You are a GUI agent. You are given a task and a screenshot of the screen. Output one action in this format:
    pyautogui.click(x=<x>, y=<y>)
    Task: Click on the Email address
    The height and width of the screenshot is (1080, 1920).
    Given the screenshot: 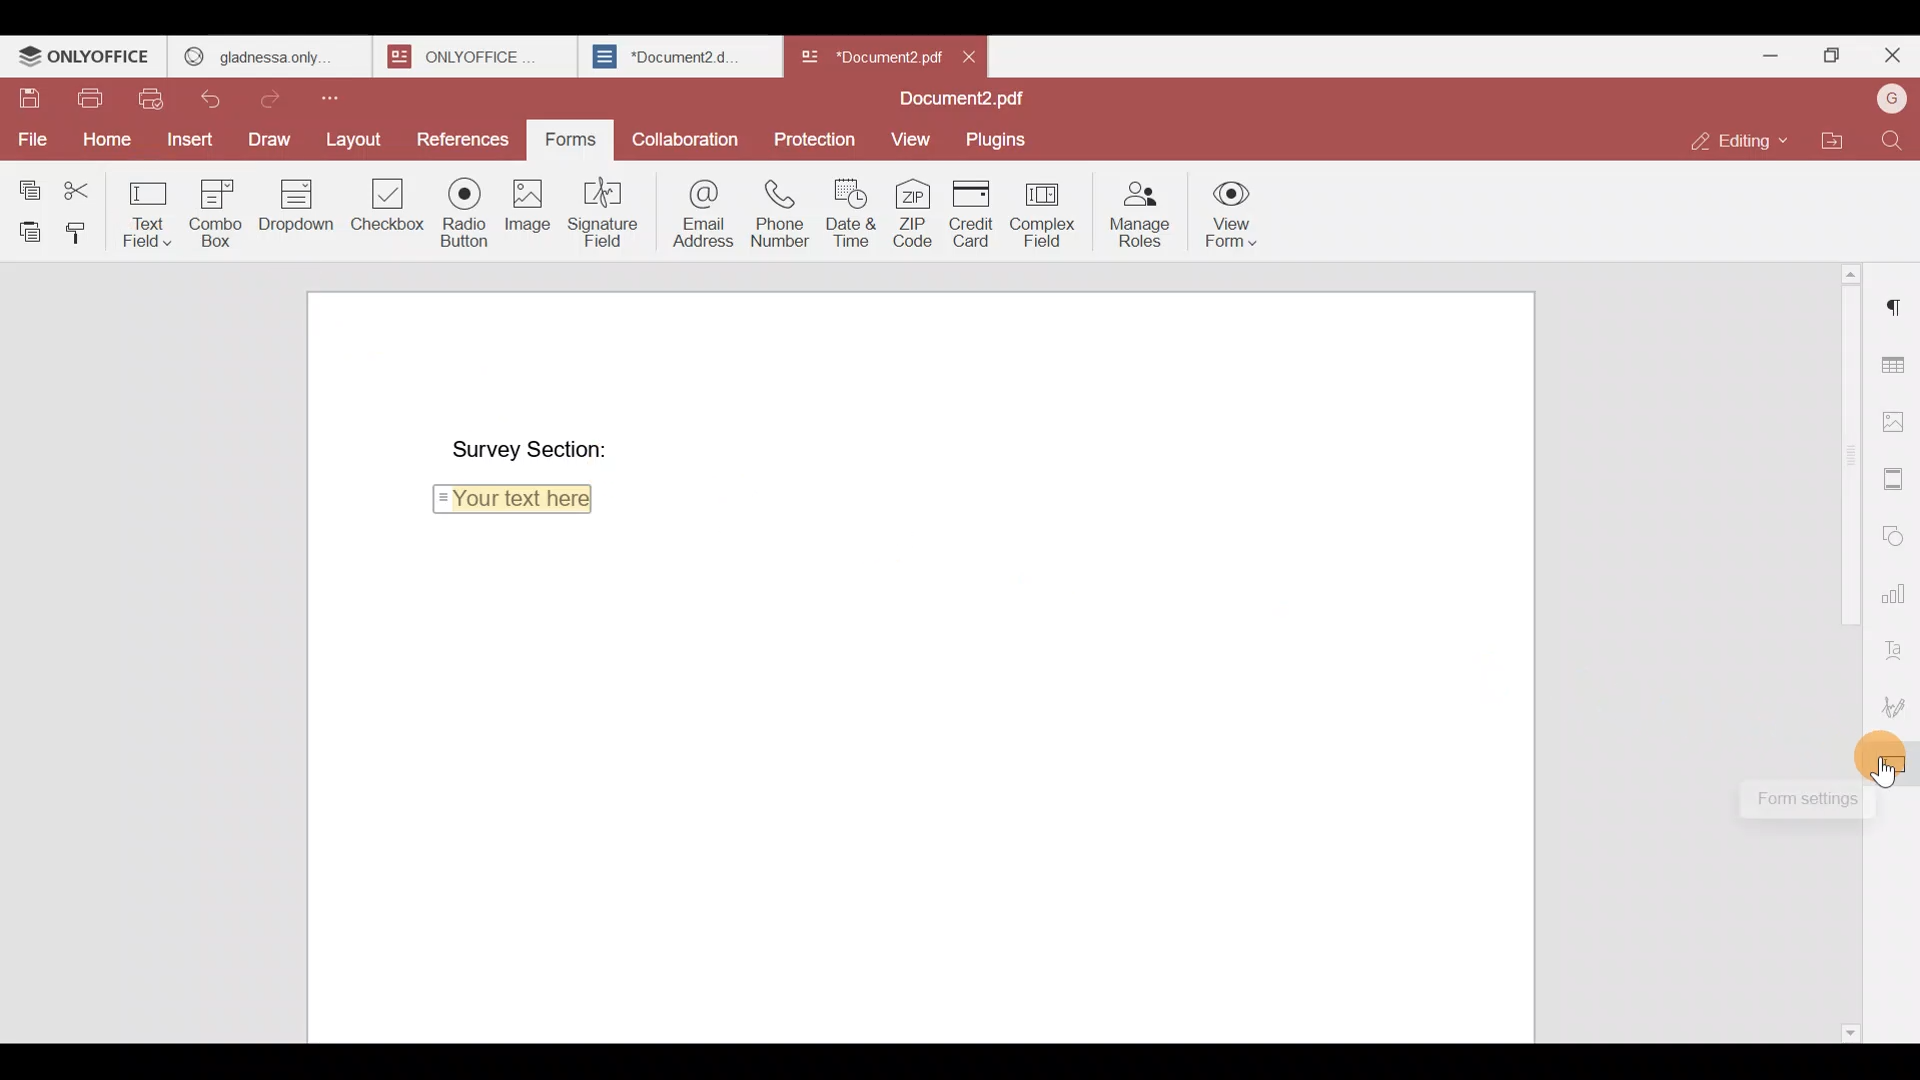 What is the action you would take?
    pyautogui.click(x=700, y=211)
    